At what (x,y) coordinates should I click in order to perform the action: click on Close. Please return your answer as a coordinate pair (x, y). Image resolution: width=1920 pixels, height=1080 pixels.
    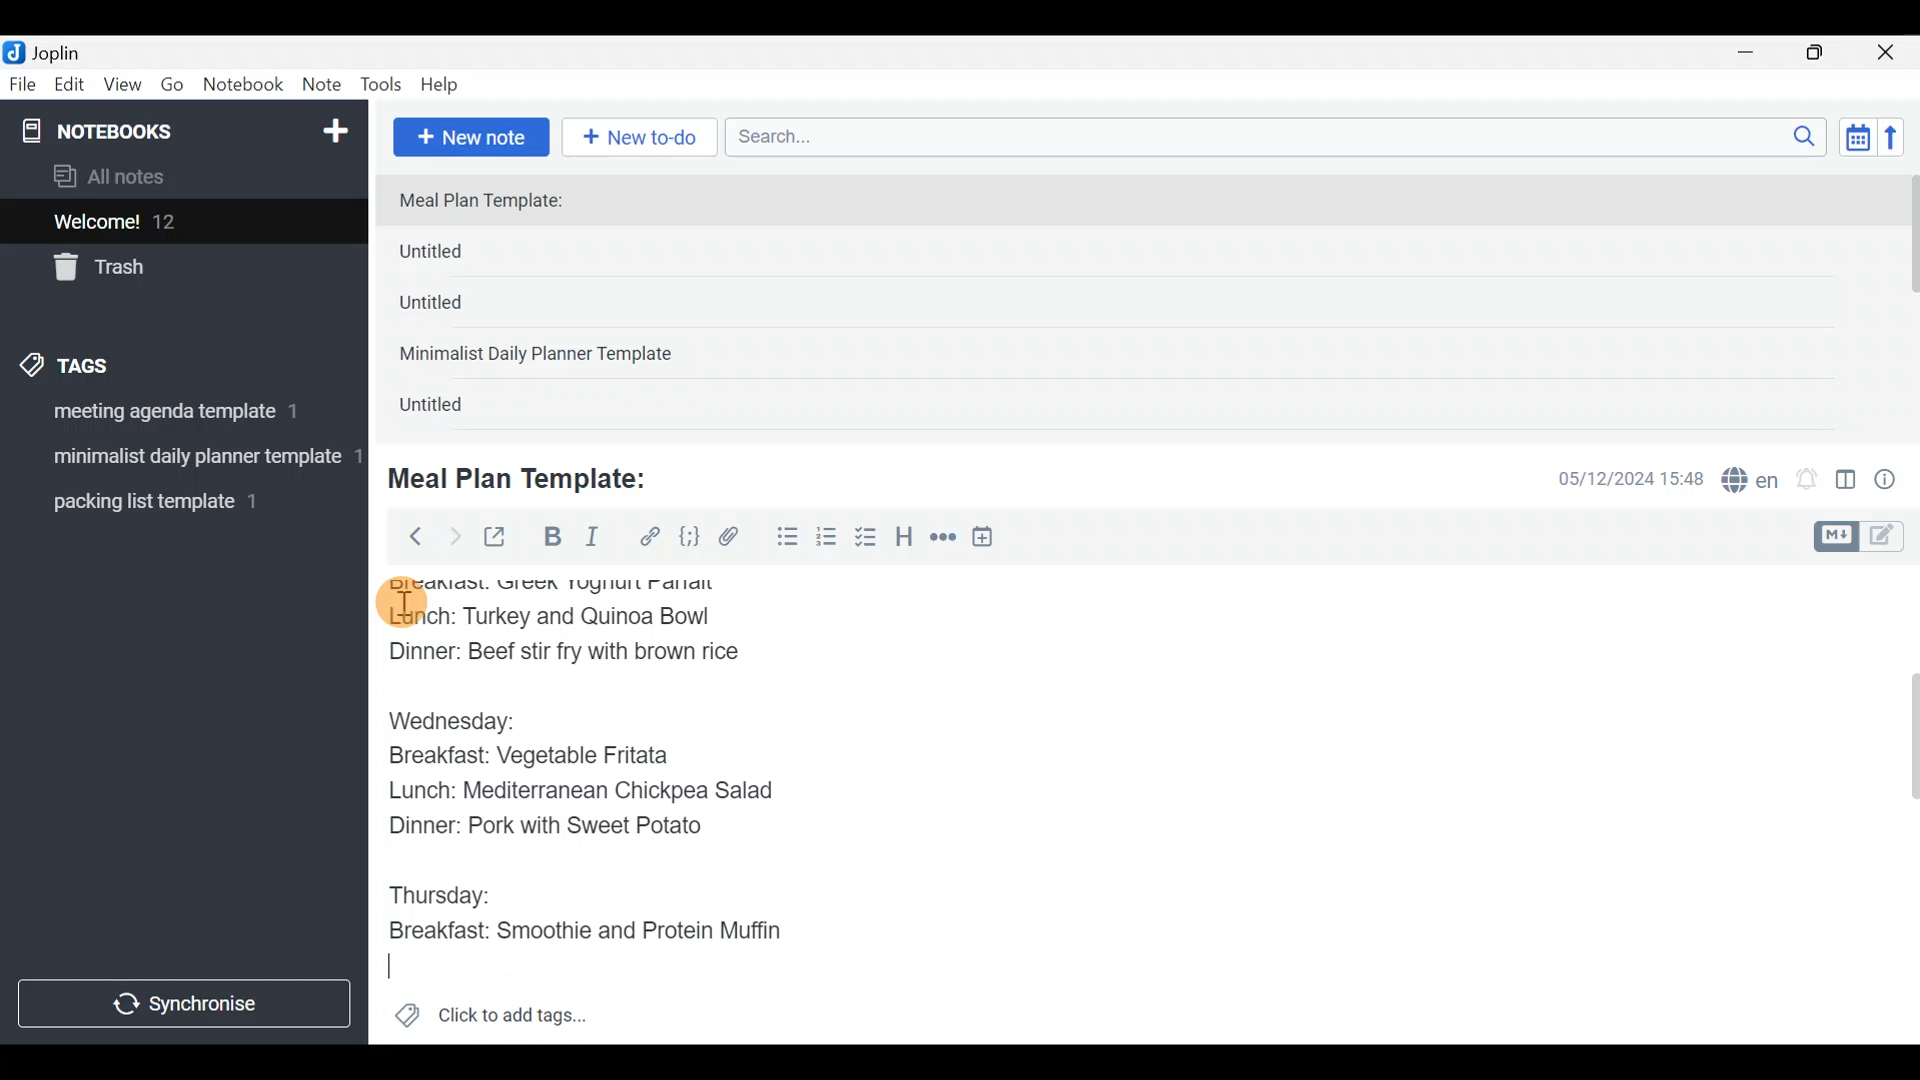
    Looking at the image, I should click on (1889, 54).